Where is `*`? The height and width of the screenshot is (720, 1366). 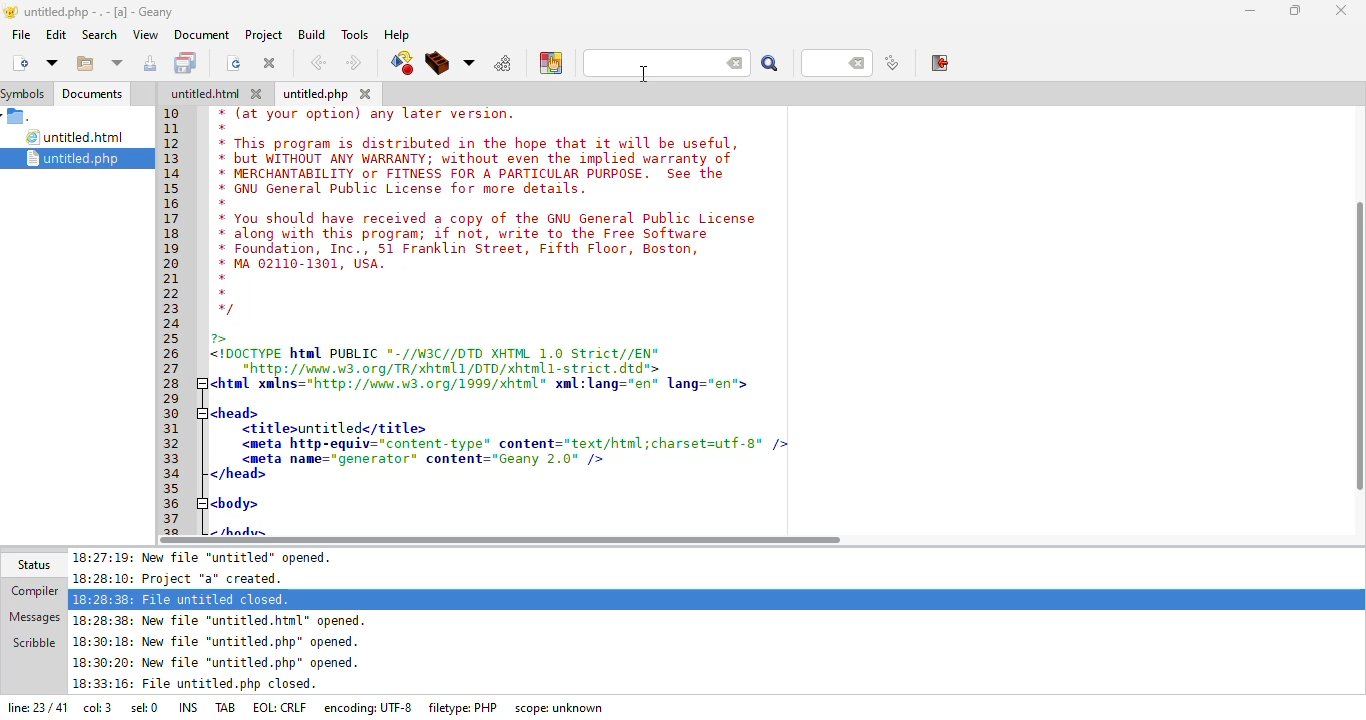 * is located at coordinates (223, 292).